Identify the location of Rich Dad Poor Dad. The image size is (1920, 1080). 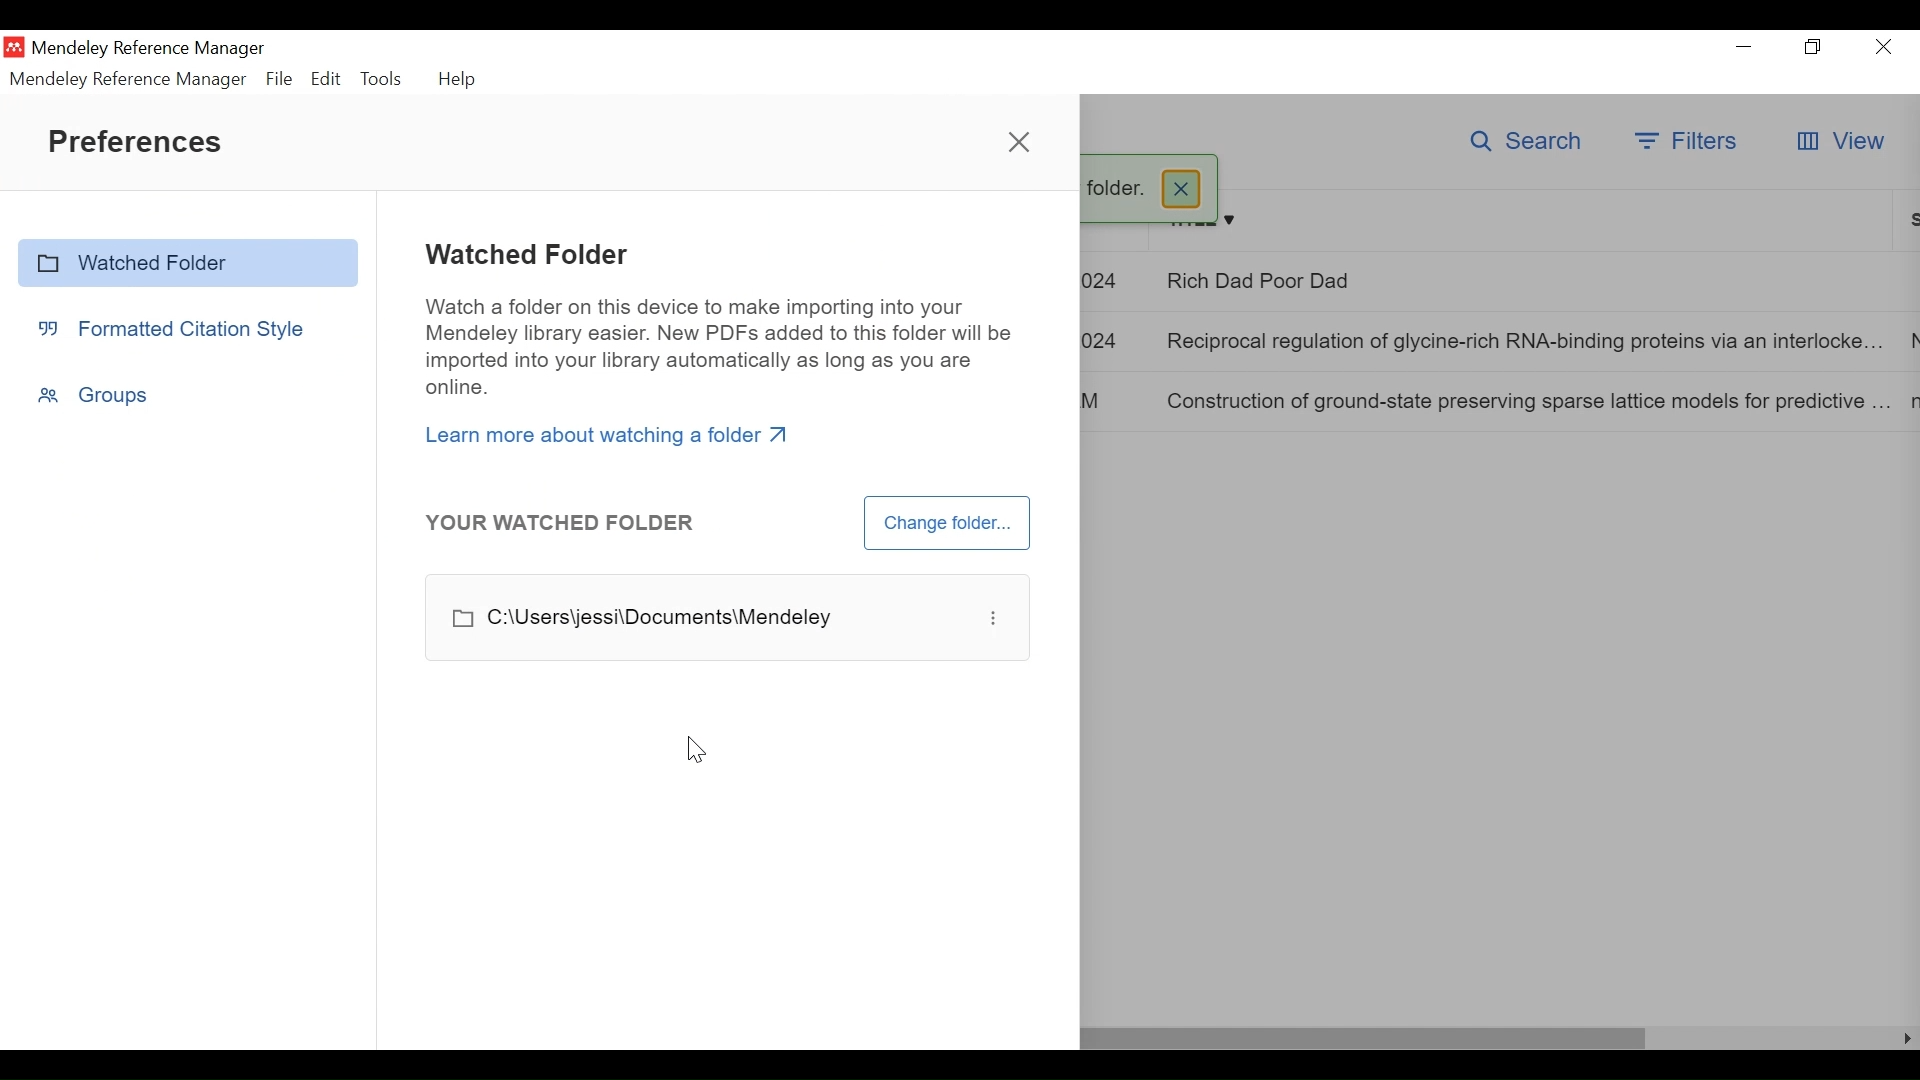
(1374, 284).